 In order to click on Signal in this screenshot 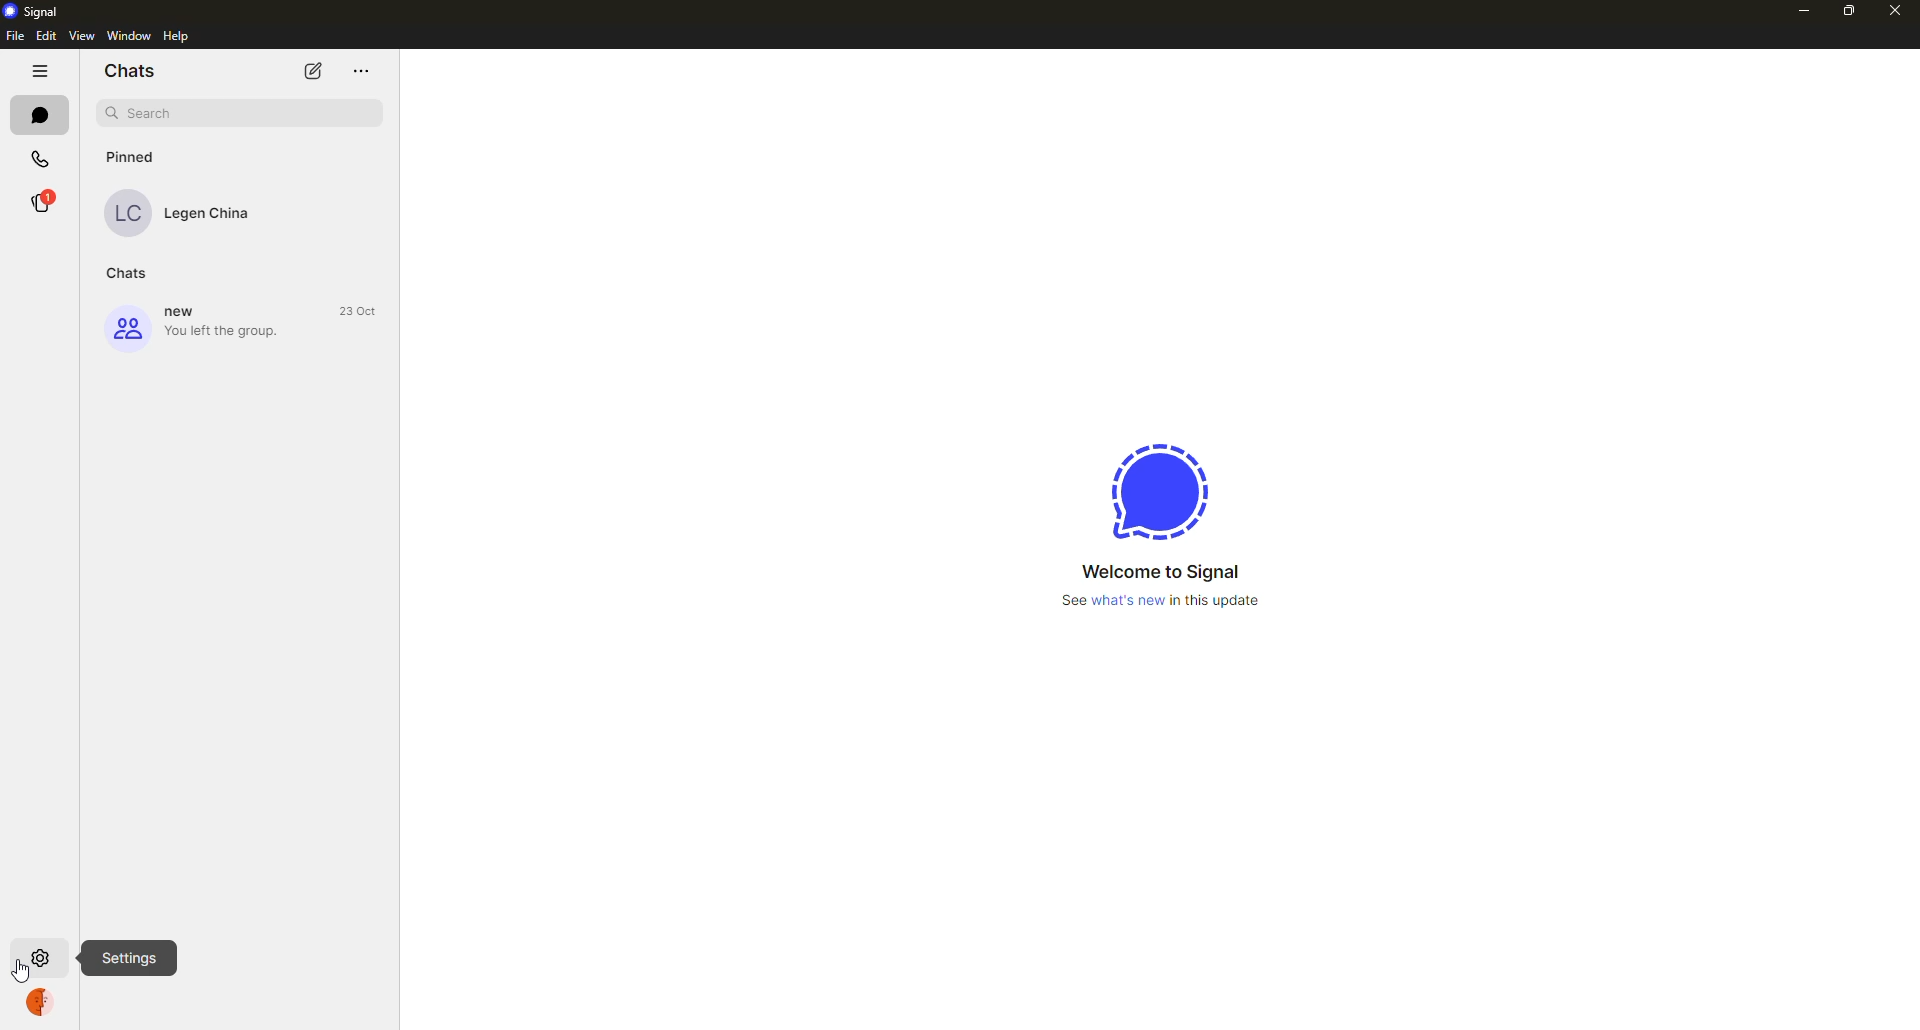, I will do `click(34, 12)`.